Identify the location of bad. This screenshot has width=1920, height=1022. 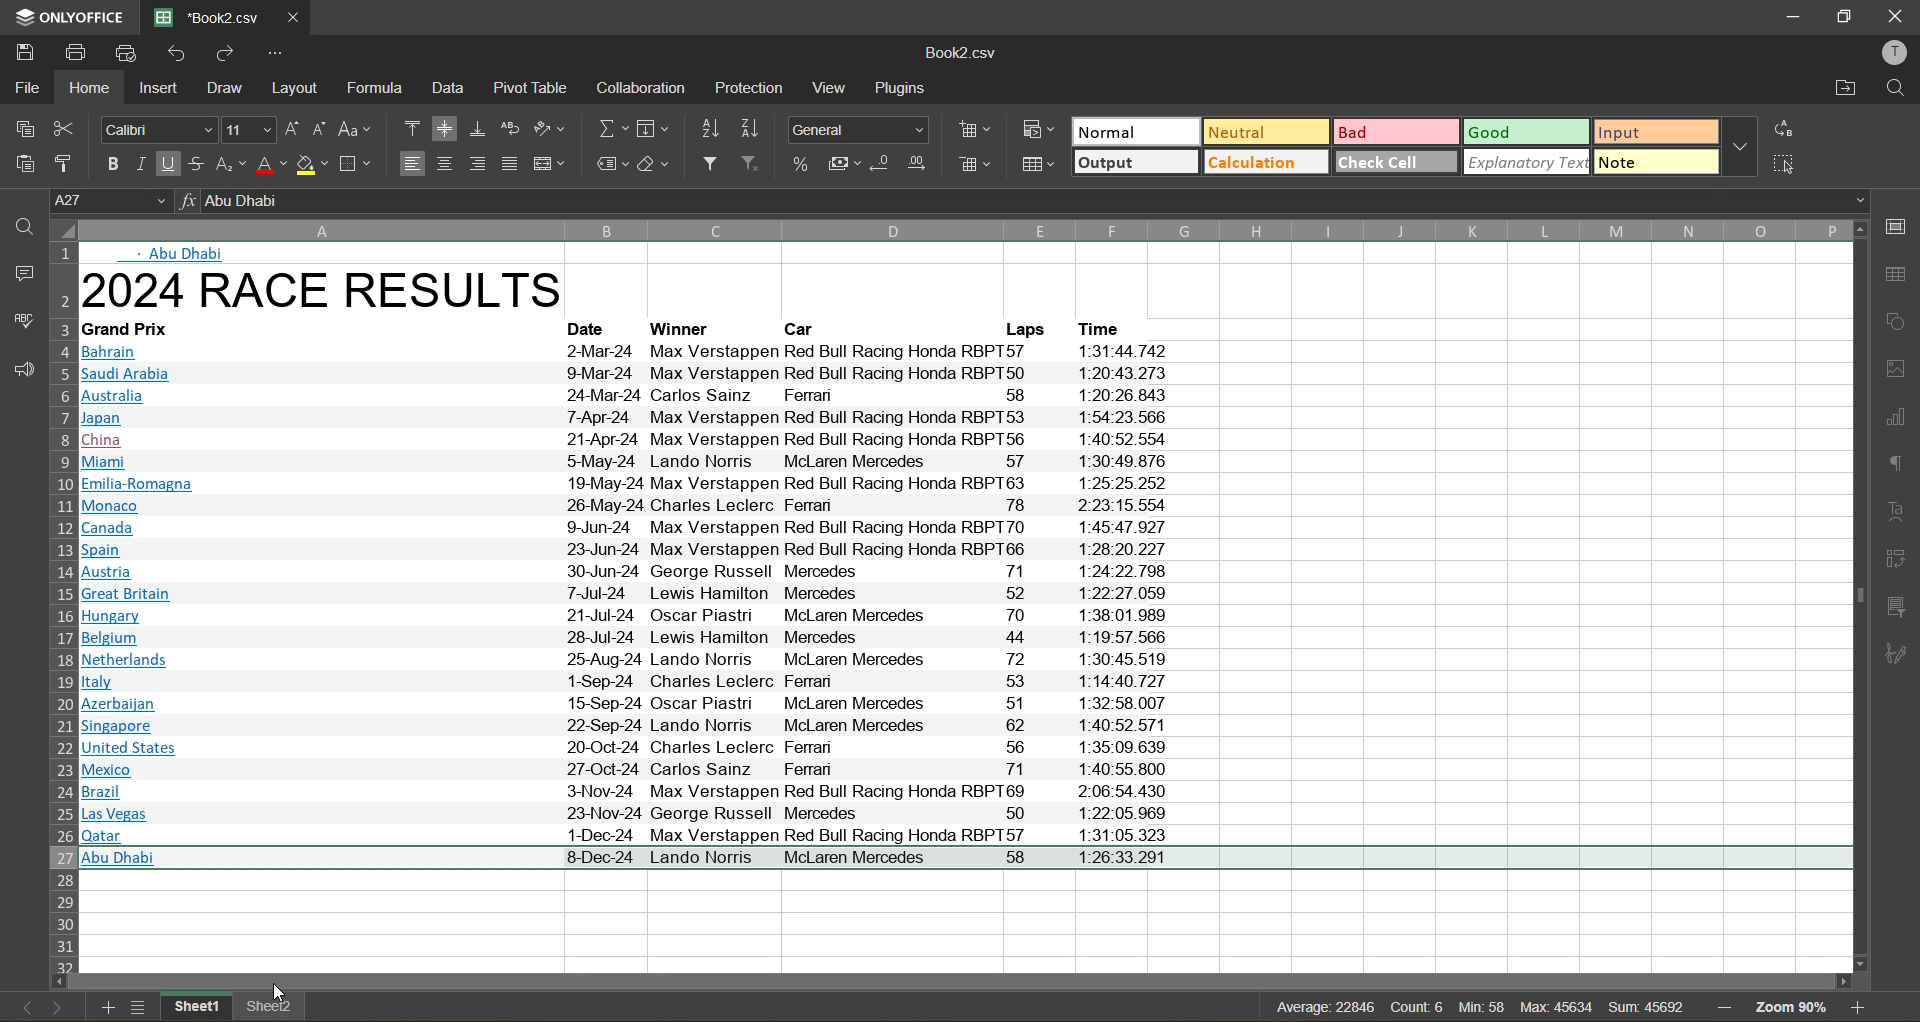
(1400, 131).